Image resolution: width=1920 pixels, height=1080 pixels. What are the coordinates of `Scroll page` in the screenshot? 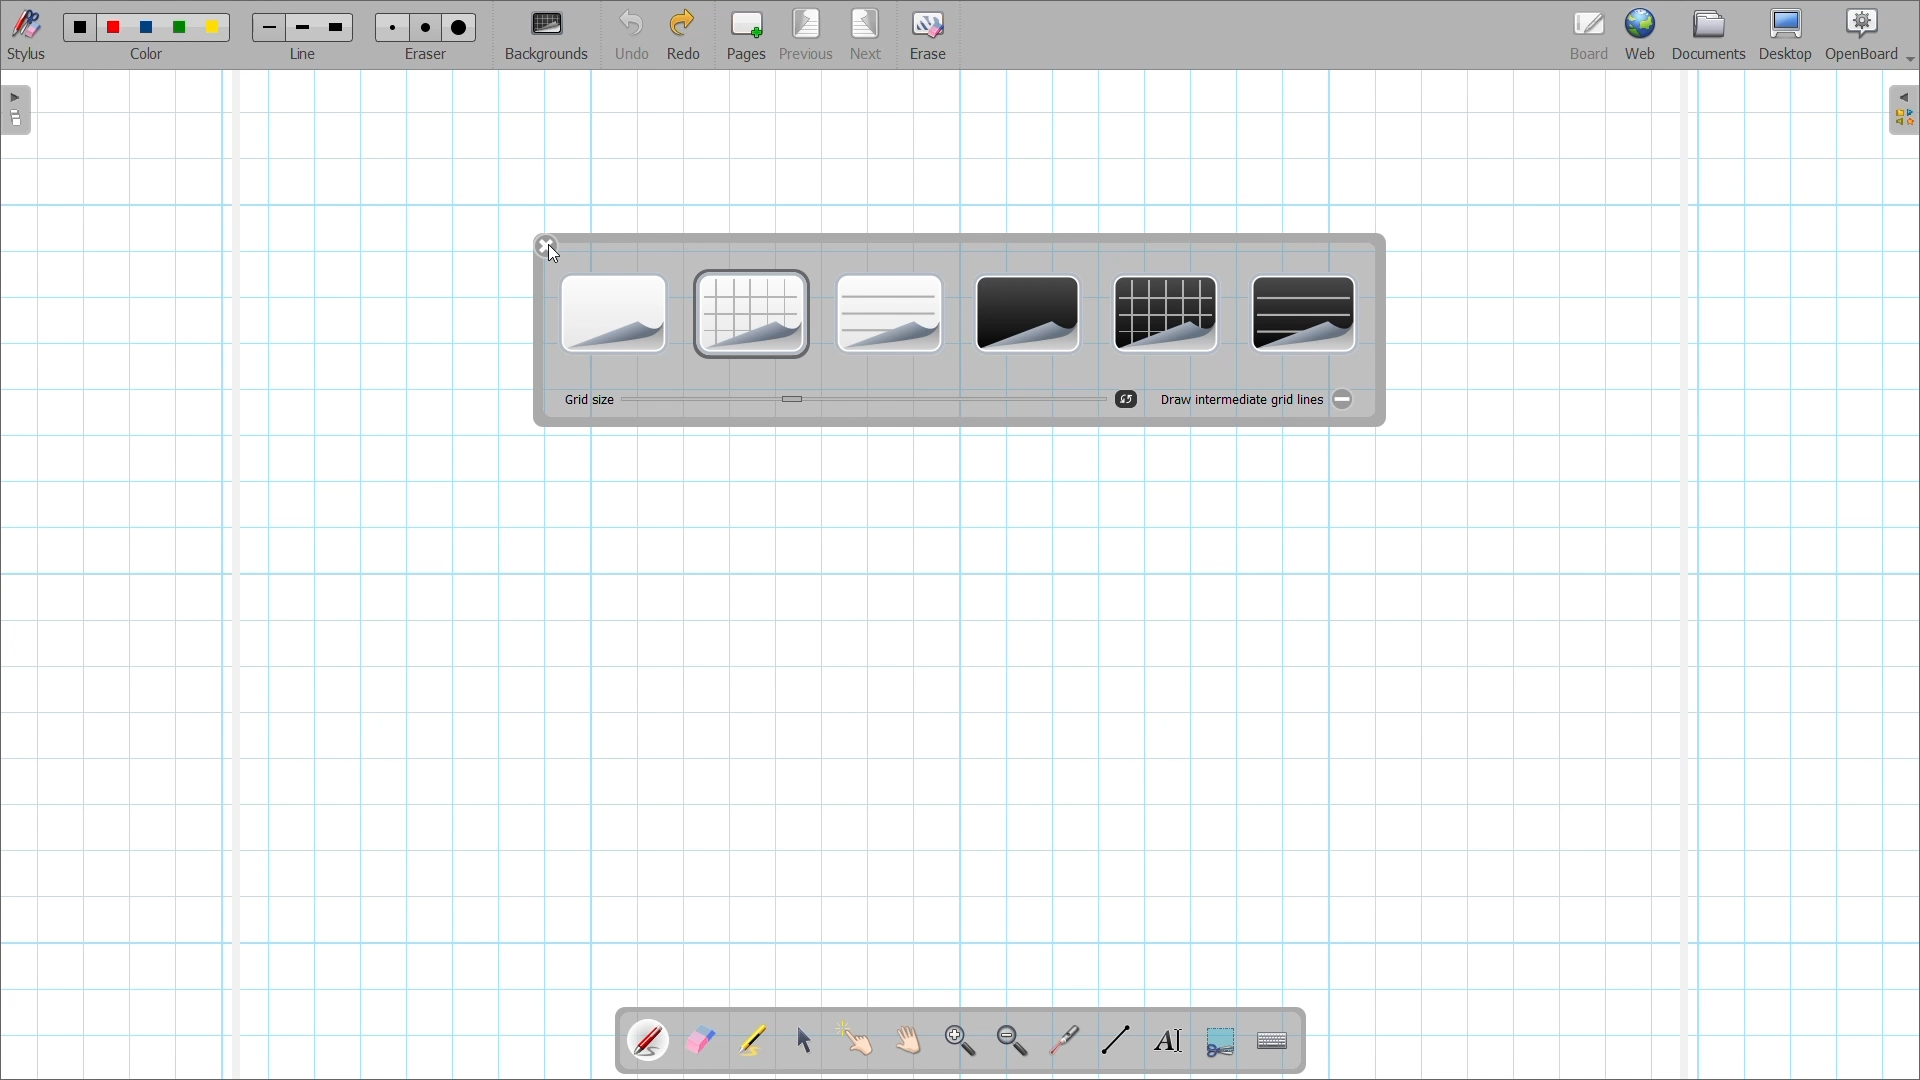 It's located at (908, 1041).